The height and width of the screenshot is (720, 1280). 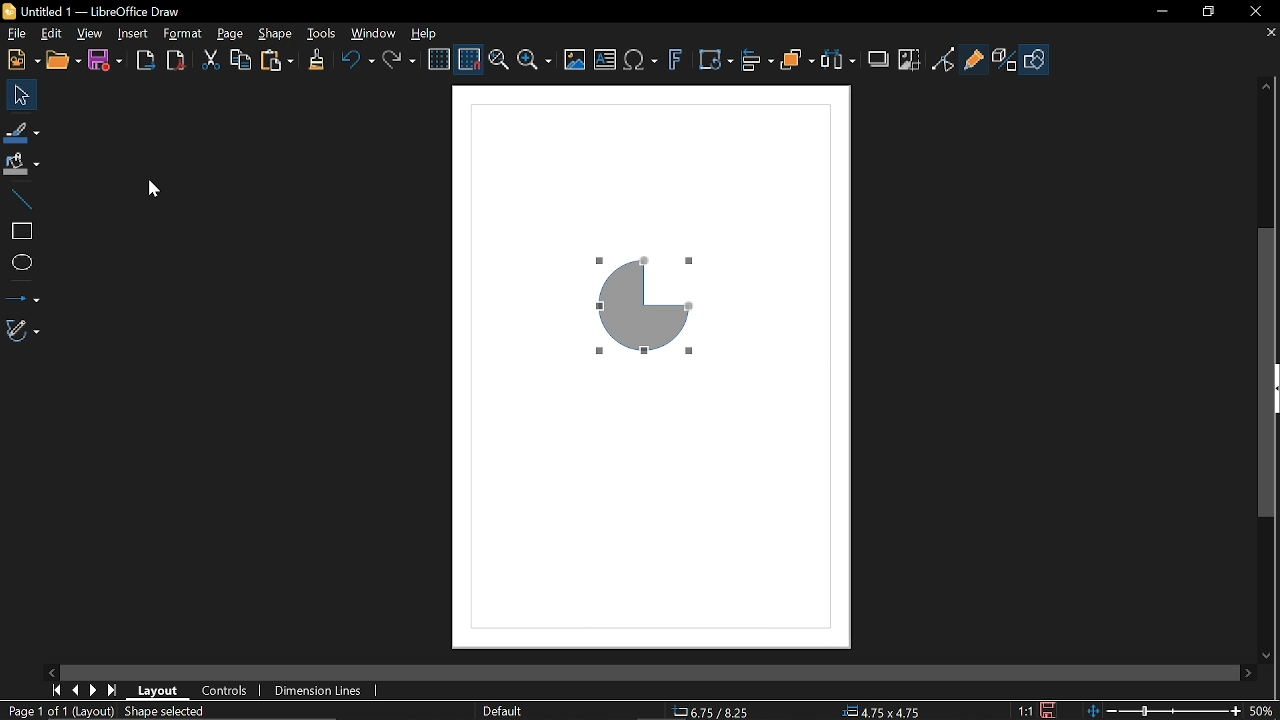 I want to click on page, so click(x=230, y=36).